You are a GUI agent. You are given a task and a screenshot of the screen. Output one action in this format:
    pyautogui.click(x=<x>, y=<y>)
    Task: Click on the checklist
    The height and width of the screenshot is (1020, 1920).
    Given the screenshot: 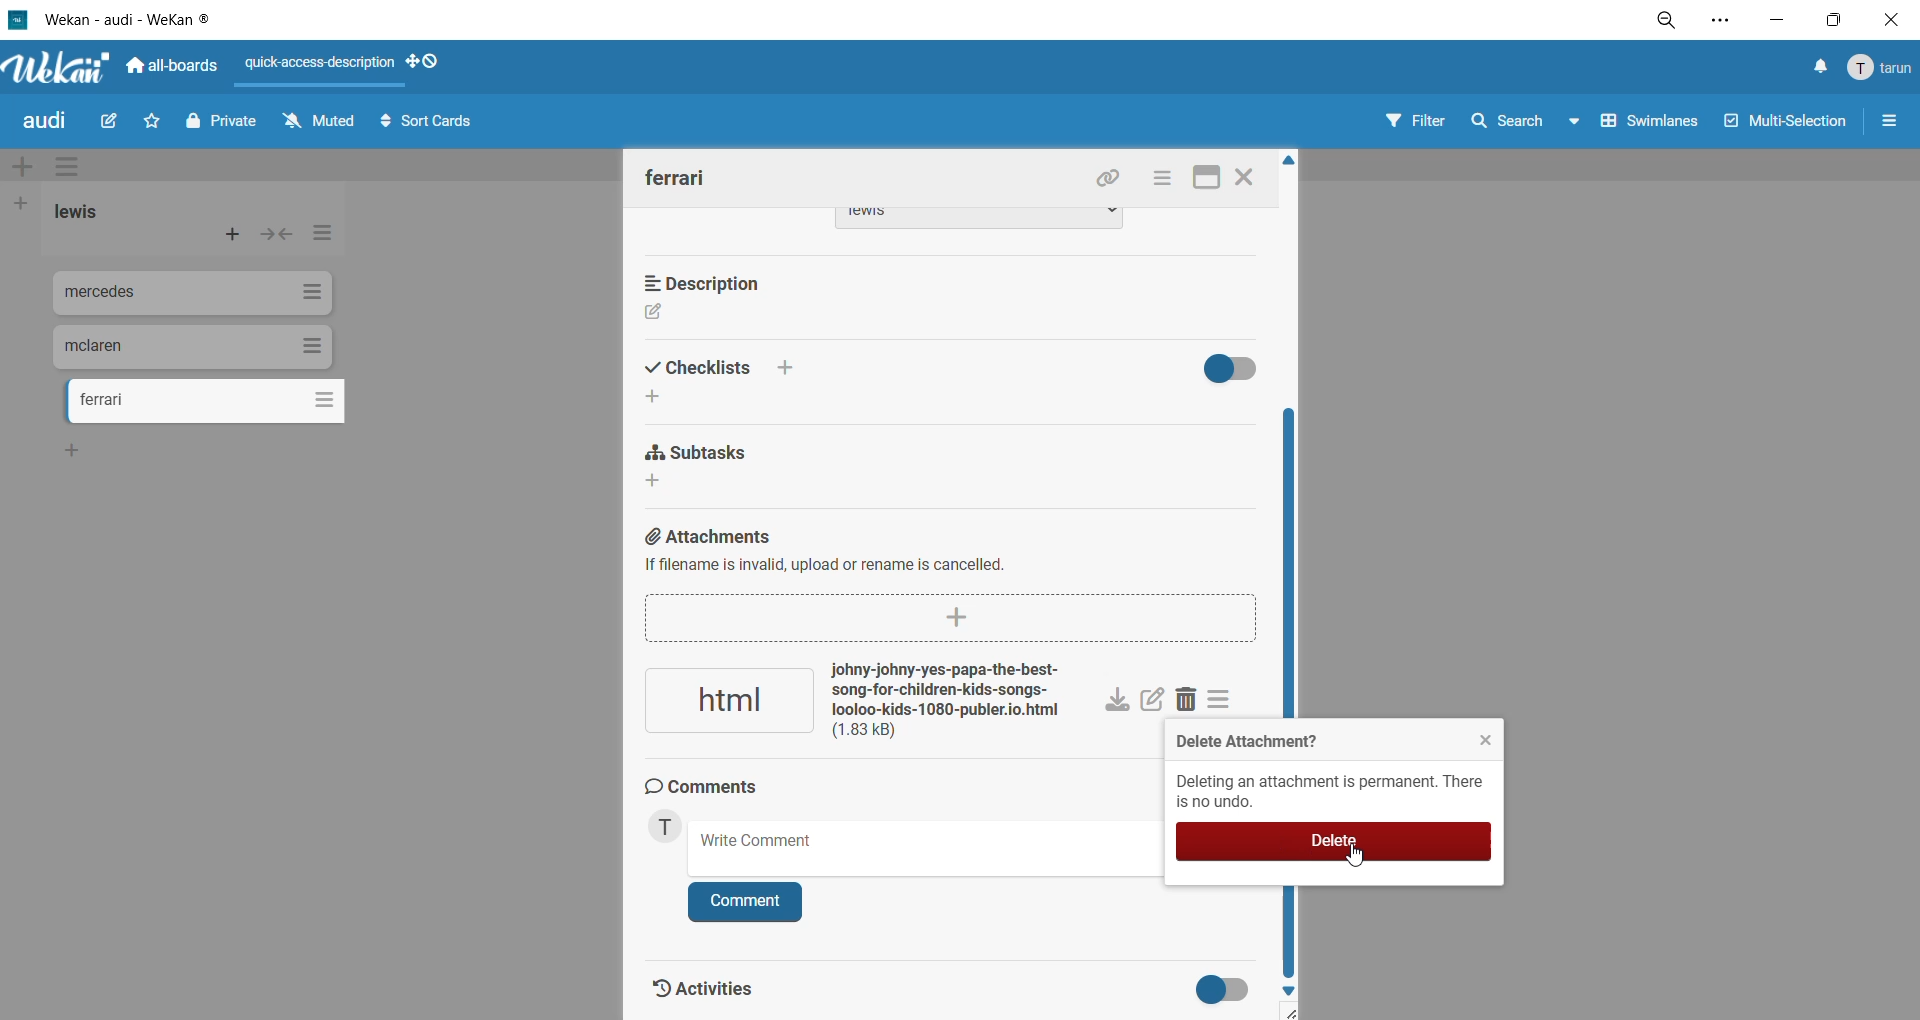 What is the action you would take?
    pyautogui.click(x=733, y=369)
    